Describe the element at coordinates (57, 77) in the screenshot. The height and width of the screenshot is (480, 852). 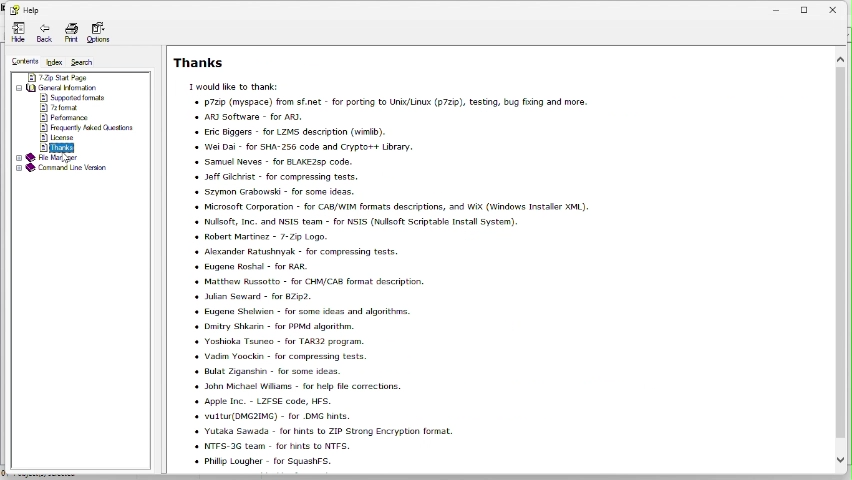
I see `7 zip start page` at that location.